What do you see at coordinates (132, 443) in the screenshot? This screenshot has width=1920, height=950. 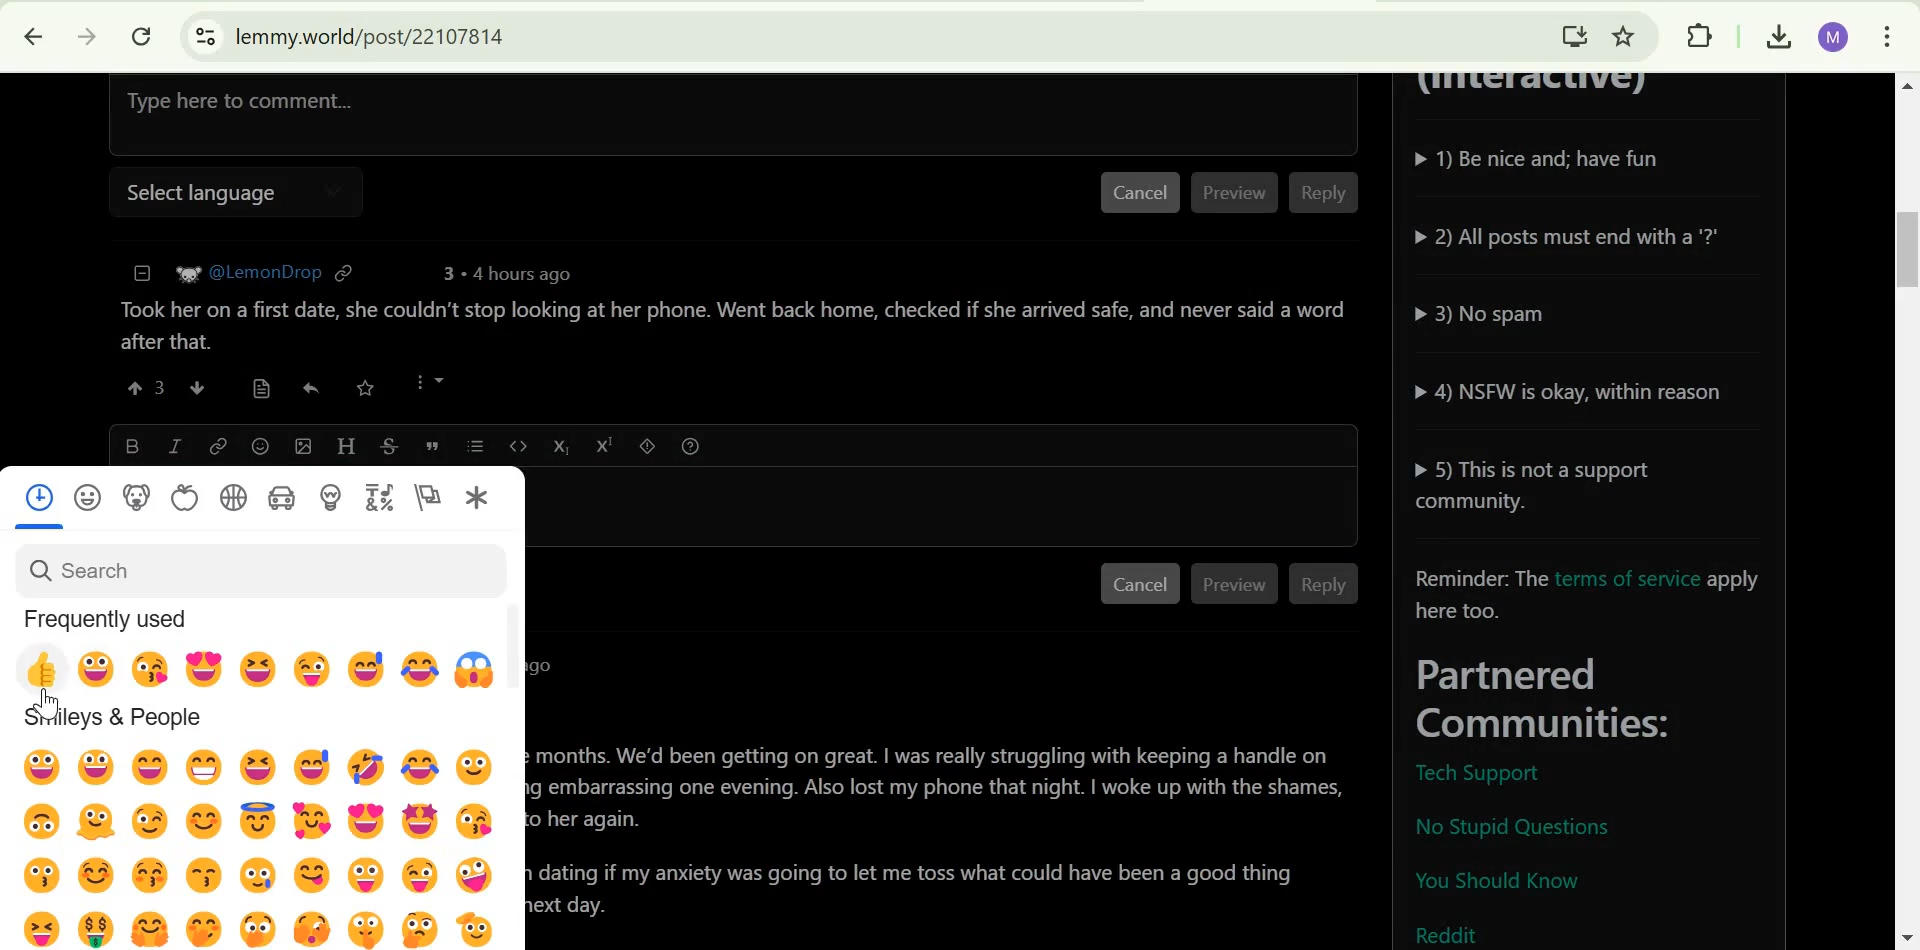 I see `Bold` at bounding box center [132, 443].